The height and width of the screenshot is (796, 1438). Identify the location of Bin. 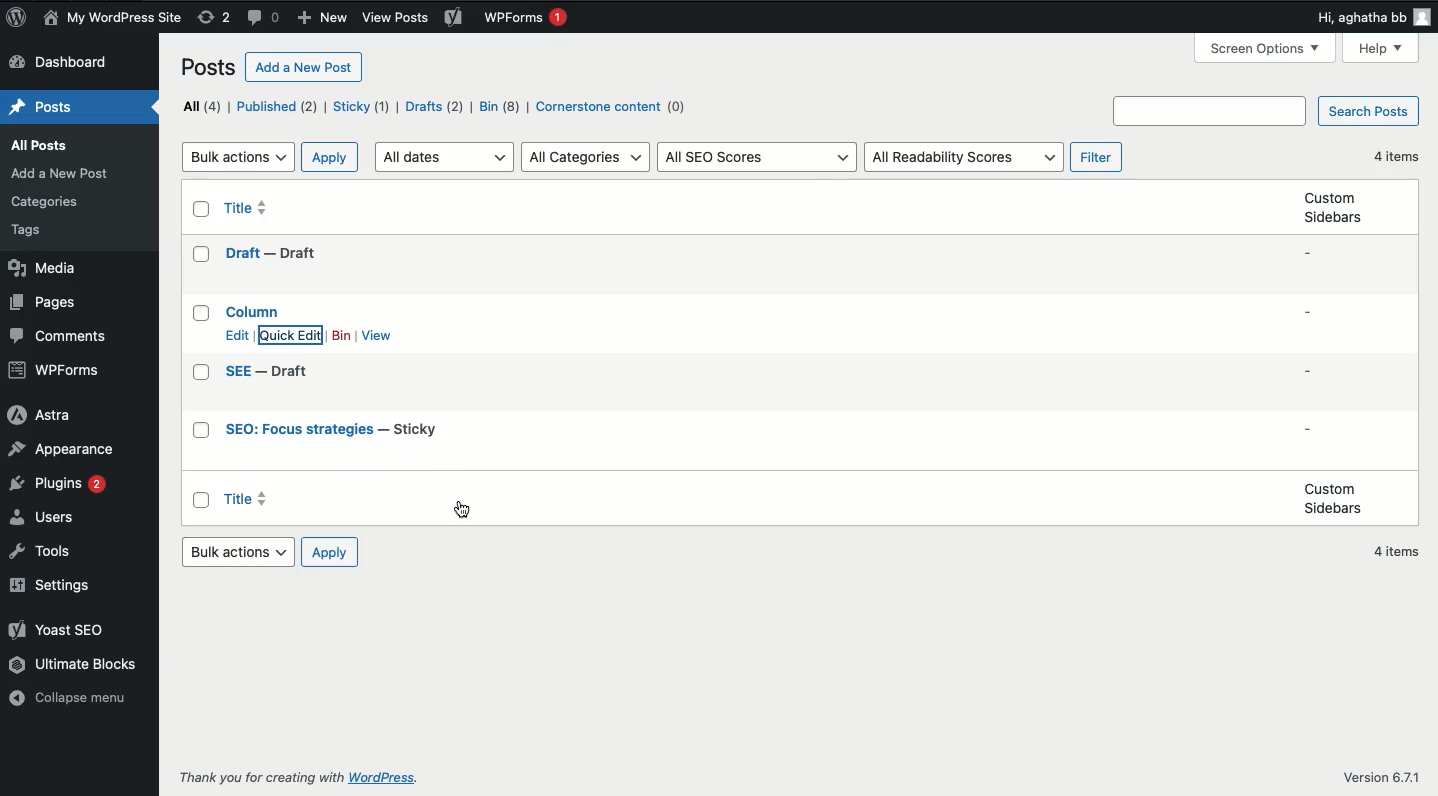
(341, 336).